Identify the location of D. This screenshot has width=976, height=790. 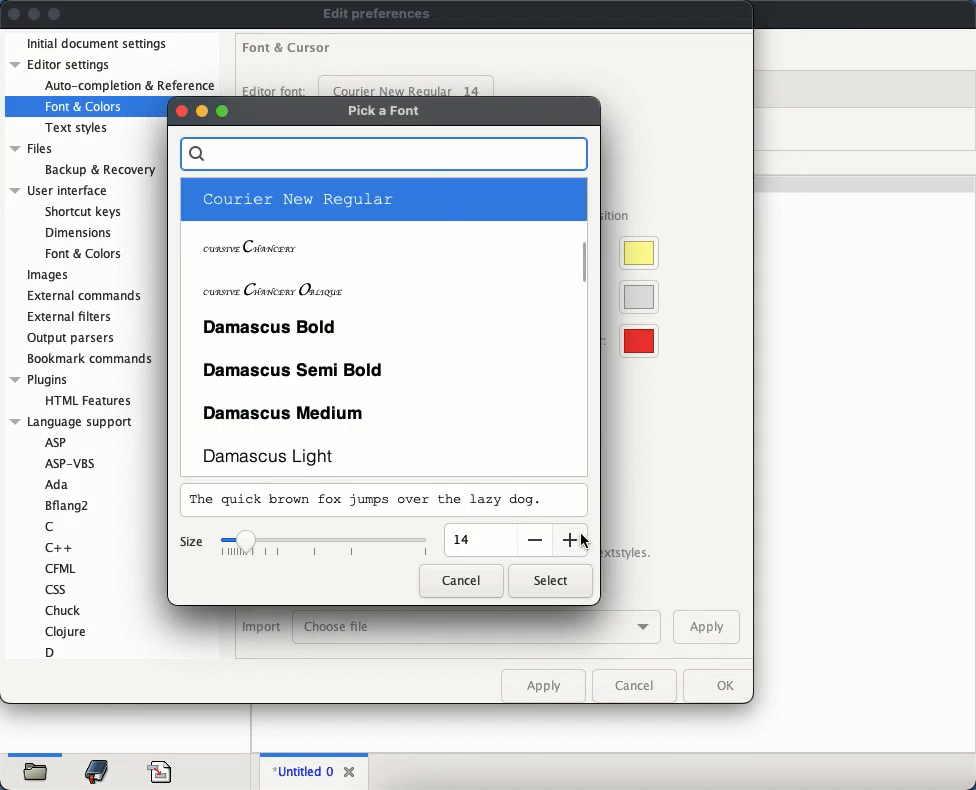
(50, 652).